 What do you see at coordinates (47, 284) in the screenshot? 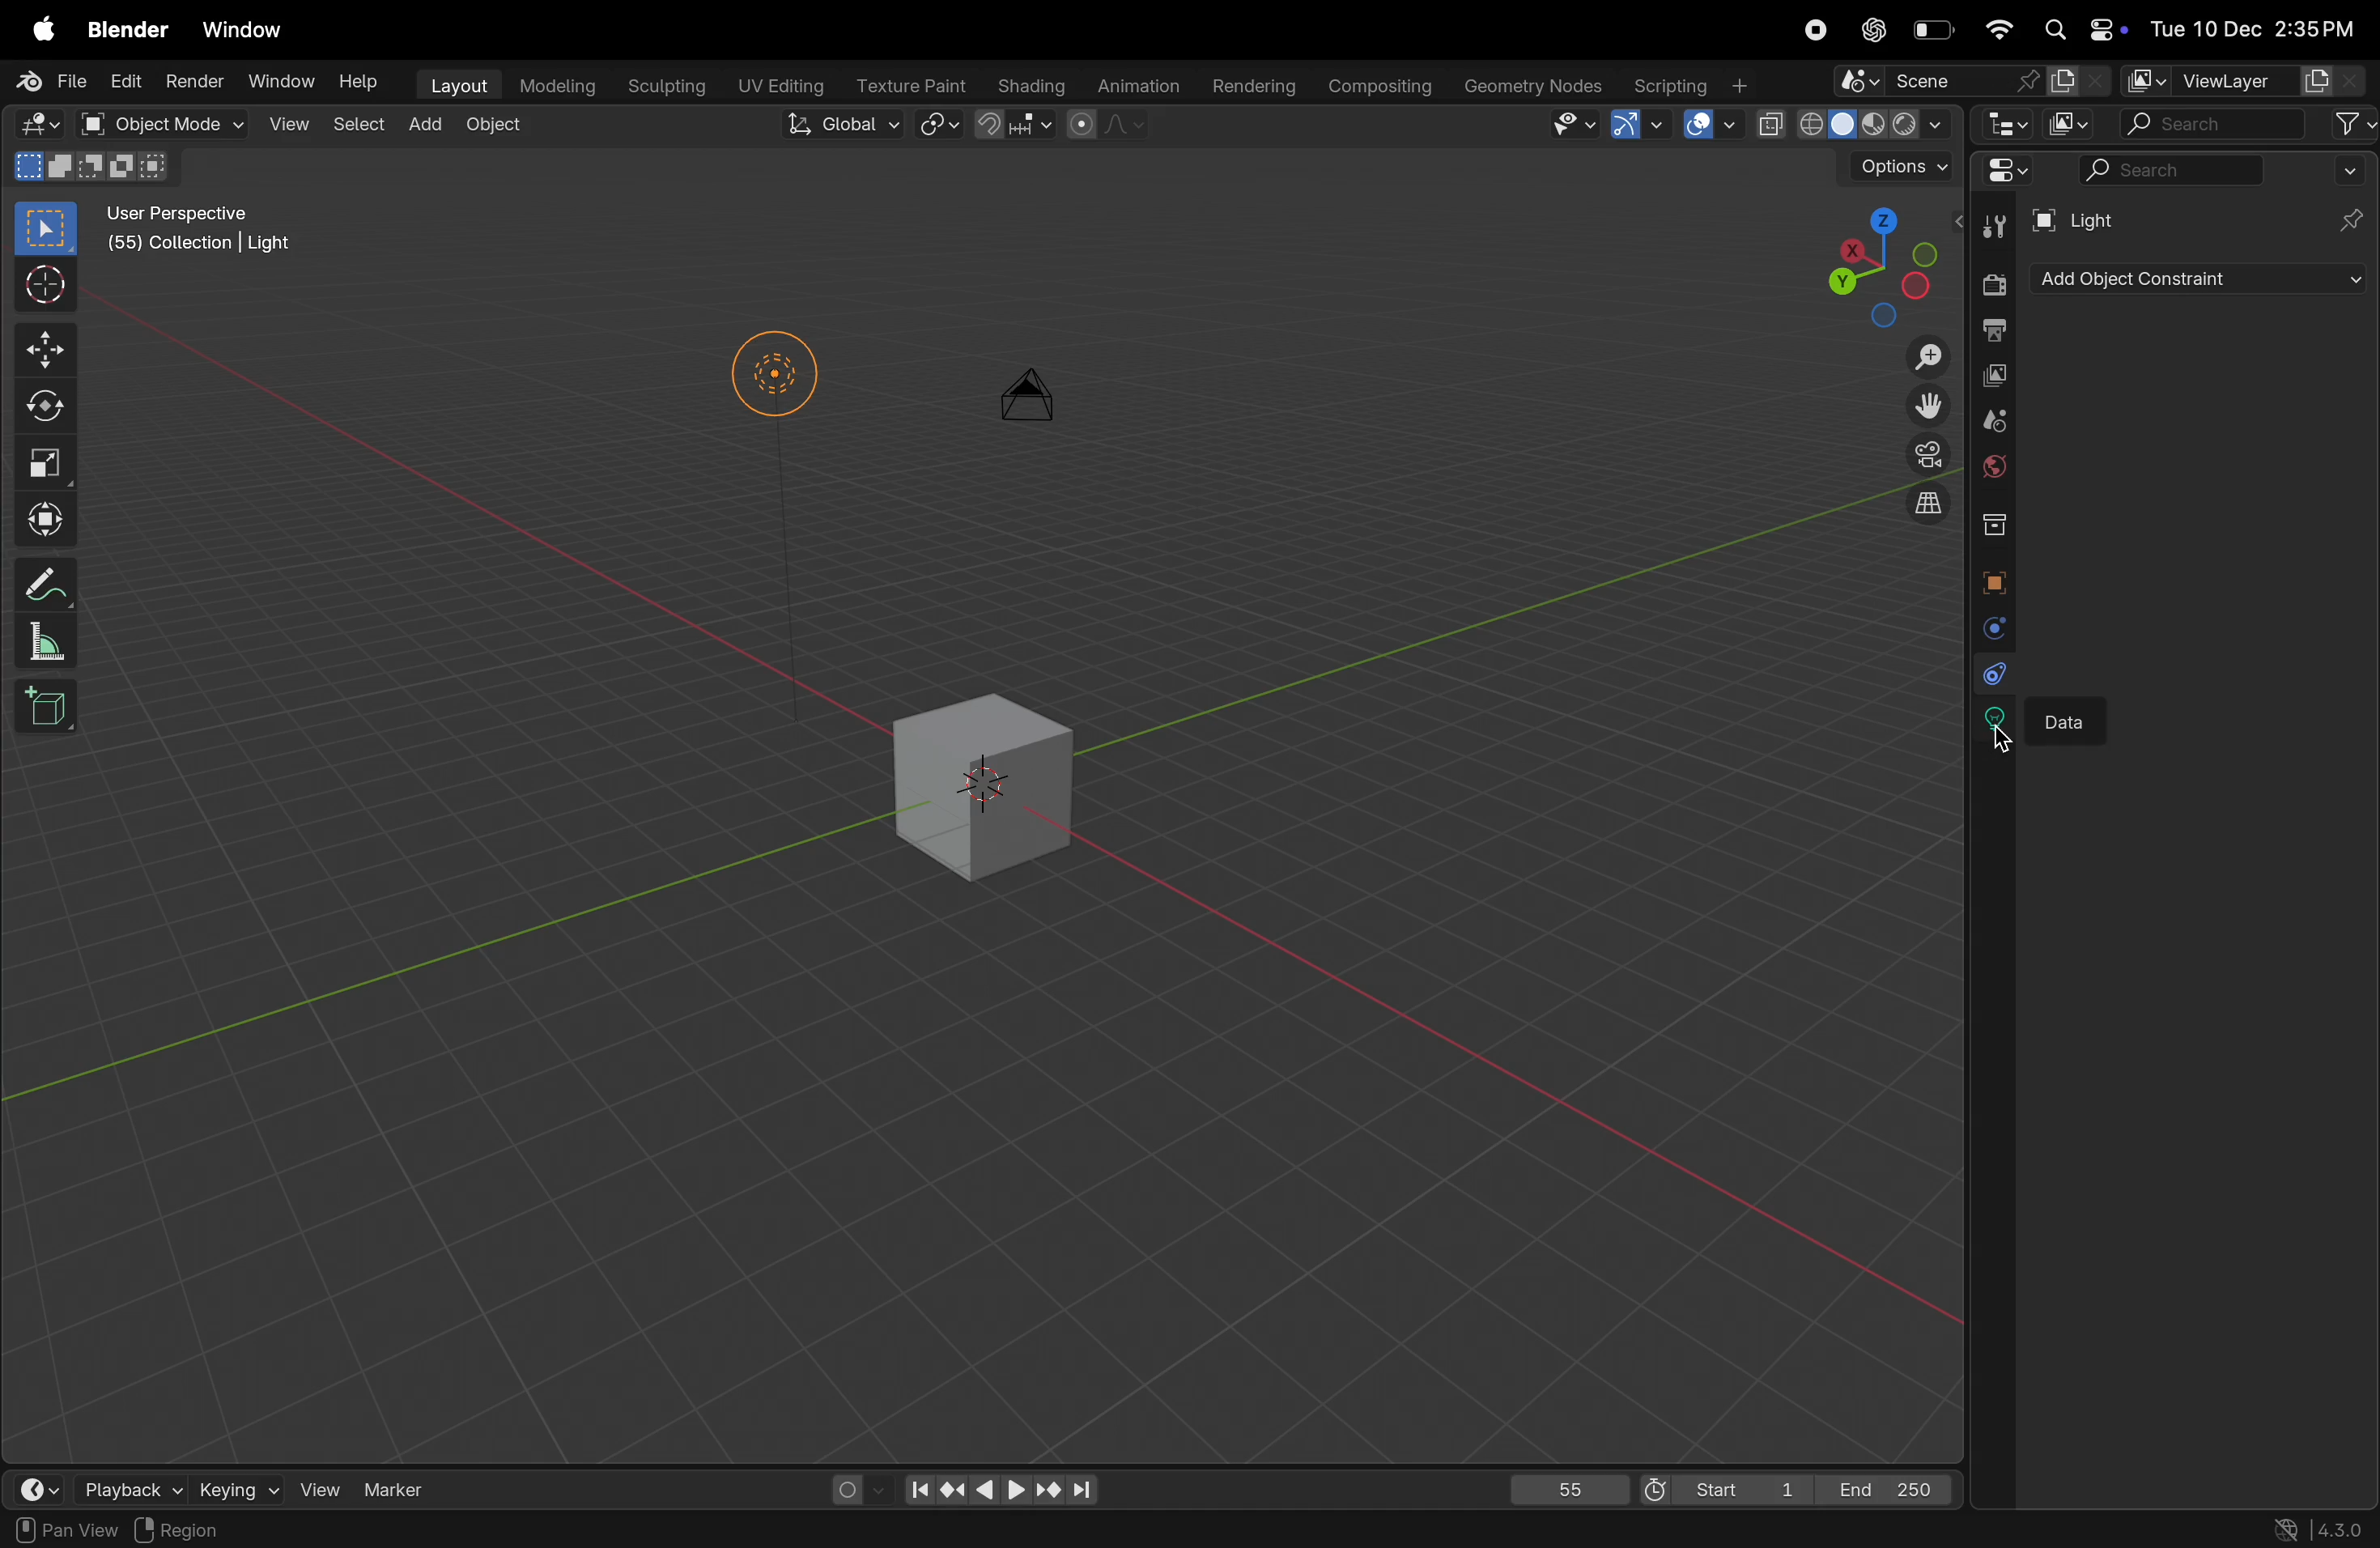
I see `cursor` at bounding box center [47, 284].